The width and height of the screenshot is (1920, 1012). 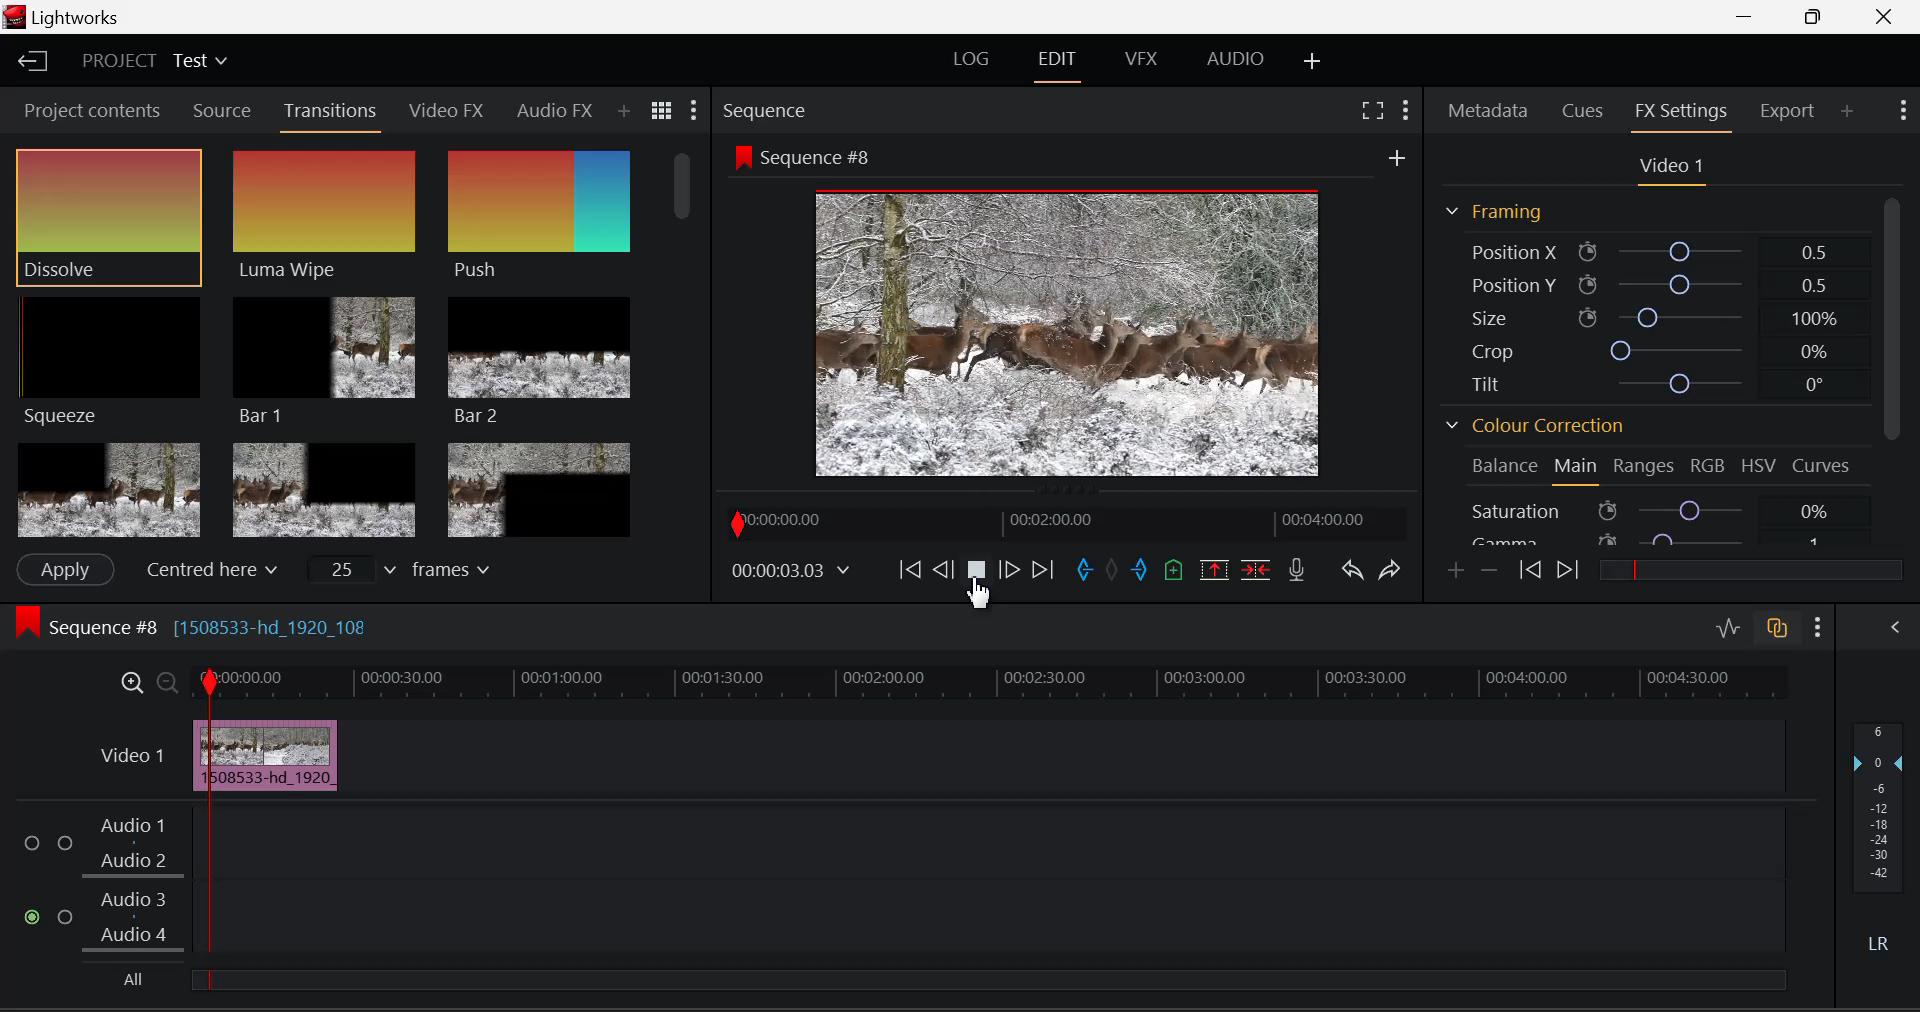 I want to click on Close, so click(x=1886, y=17).